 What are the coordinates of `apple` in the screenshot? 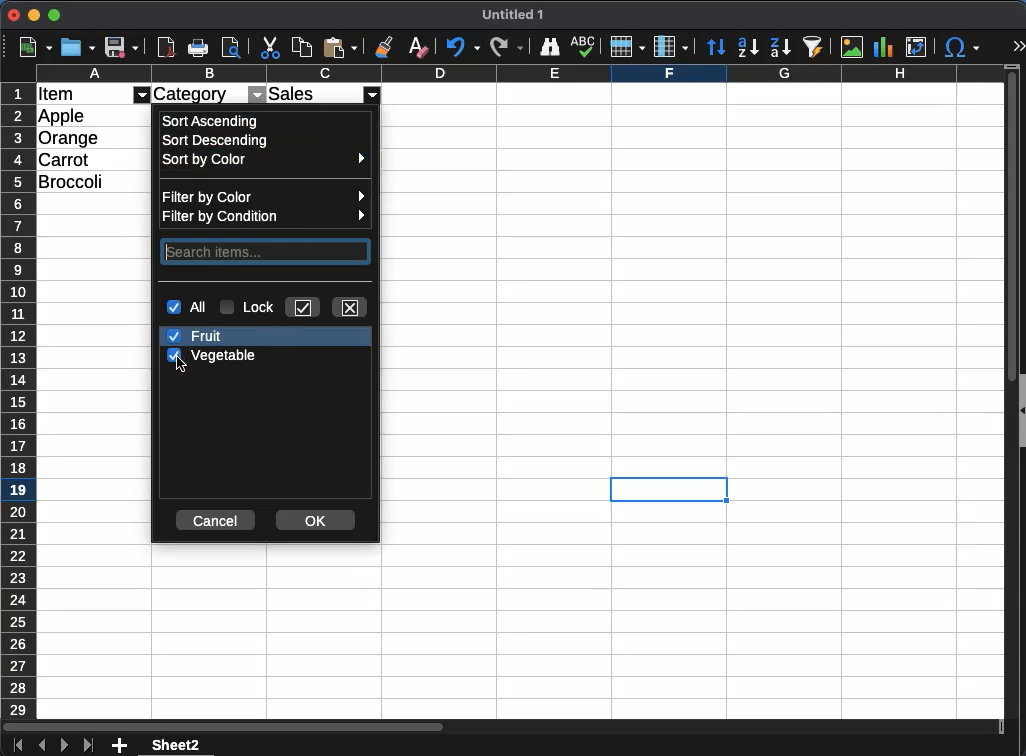 It's located at (63, 116).